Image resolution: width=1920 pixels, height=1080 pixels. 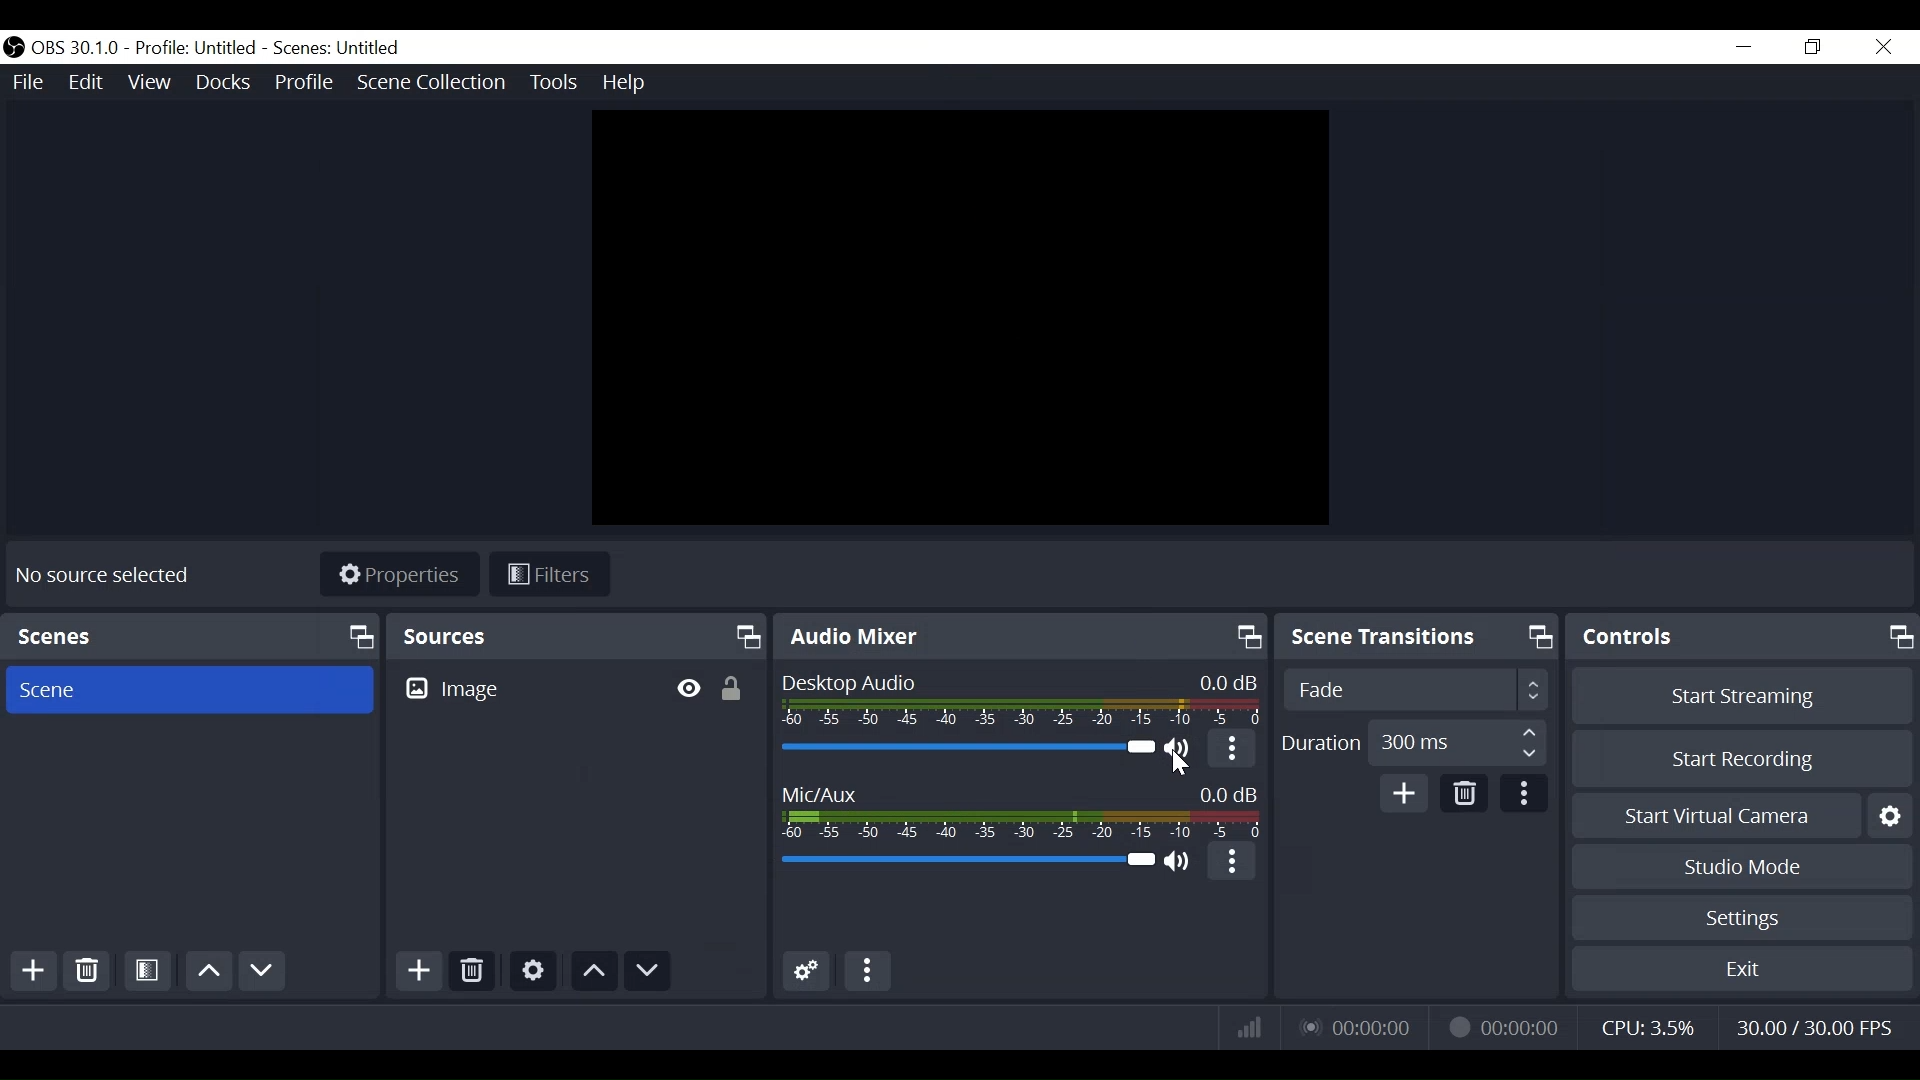 I want to click on Studio Mode, so click(x=1739, y=866).